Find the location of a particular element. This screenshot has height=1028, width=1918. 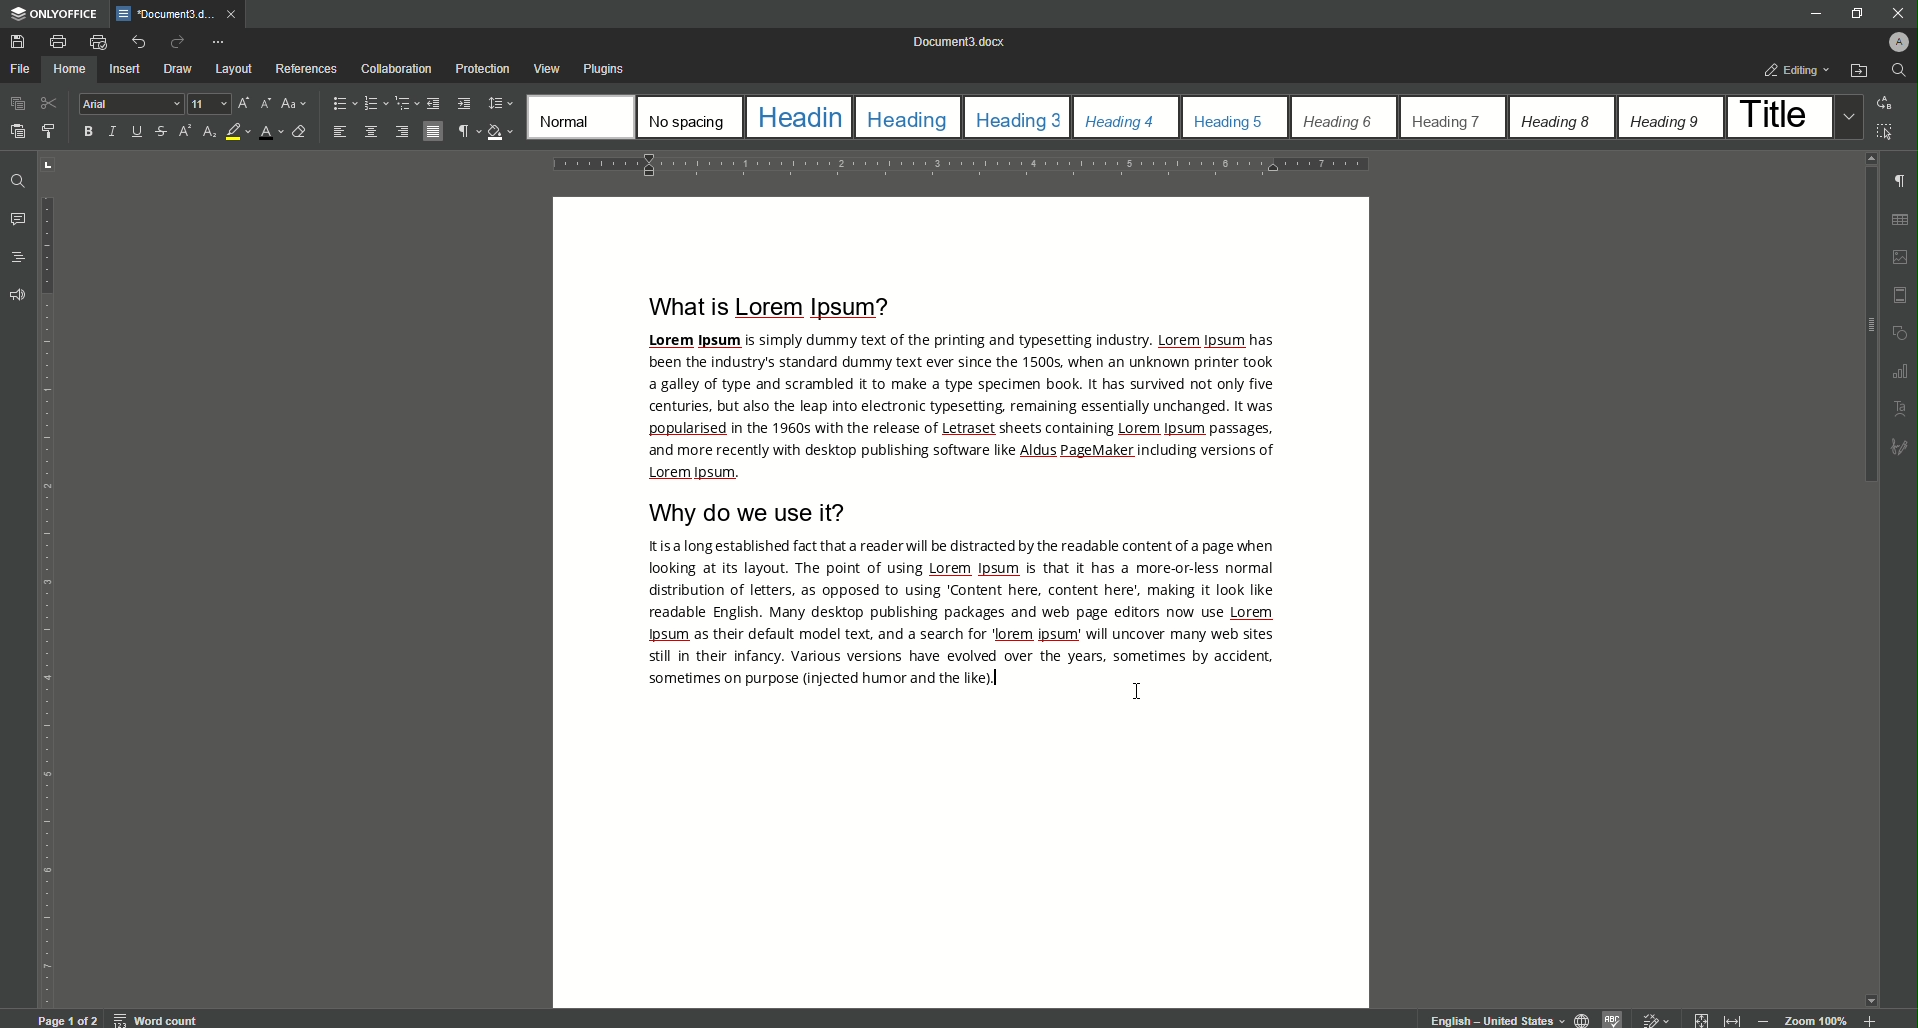

Replace is located at coordinates (1888, 102).